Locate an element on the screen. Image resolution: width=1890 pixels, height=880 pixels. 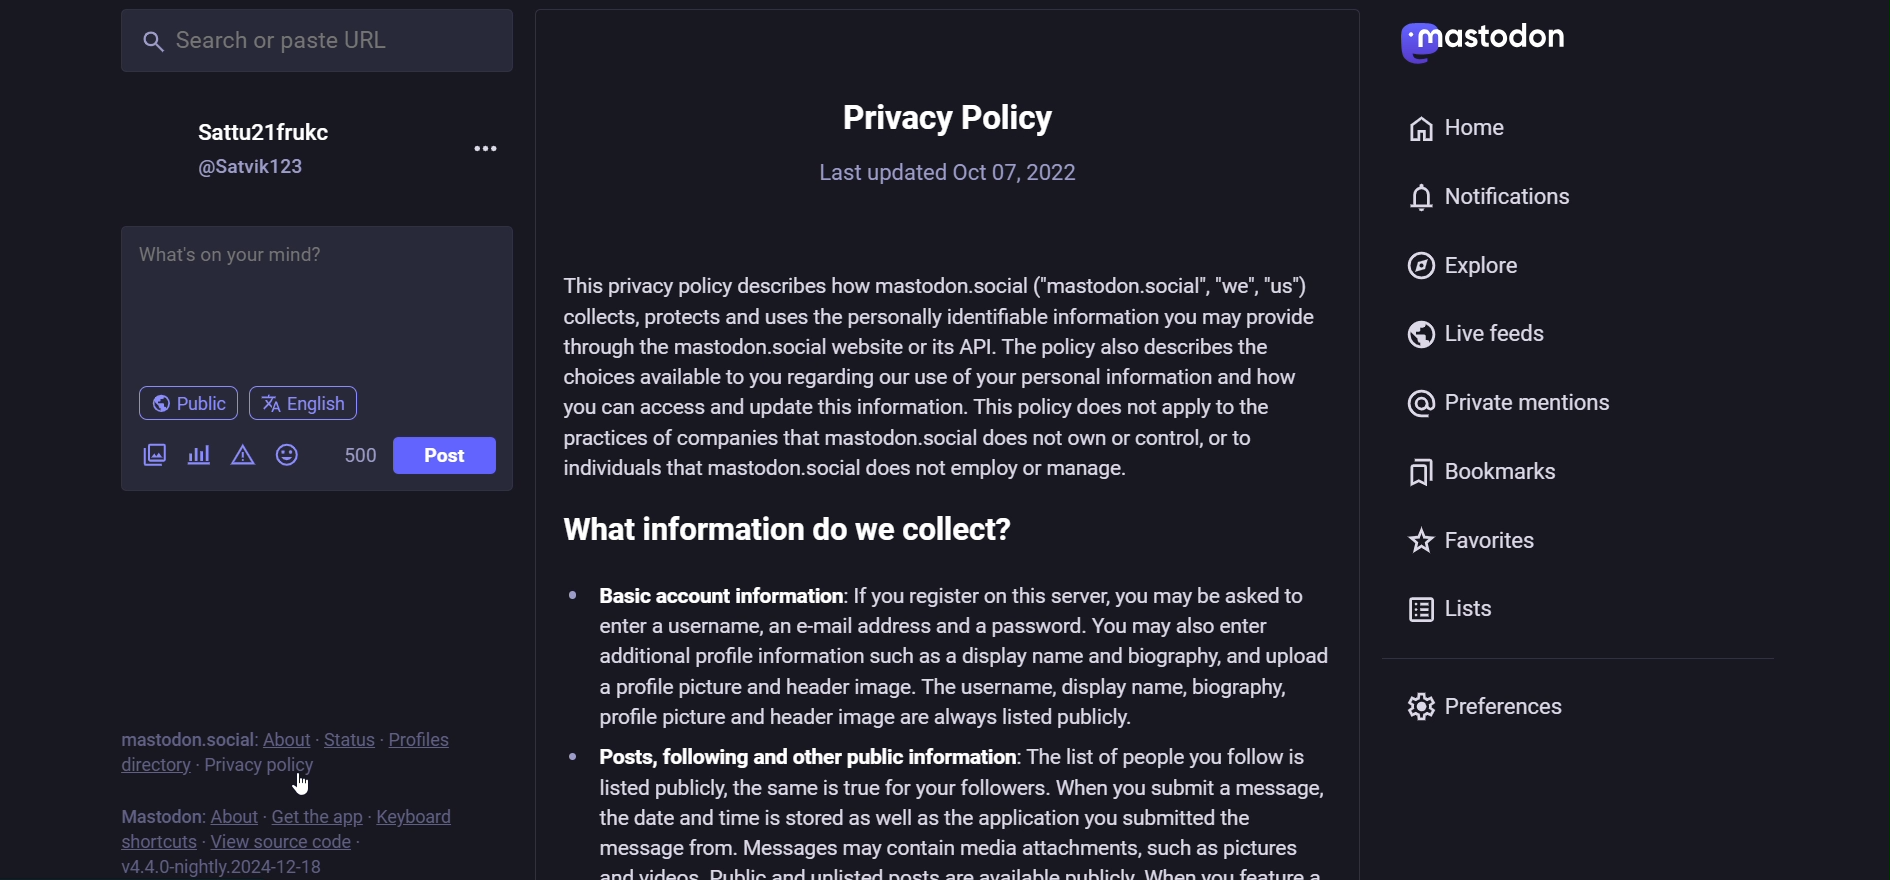
public is located at coordinates (182, 403).